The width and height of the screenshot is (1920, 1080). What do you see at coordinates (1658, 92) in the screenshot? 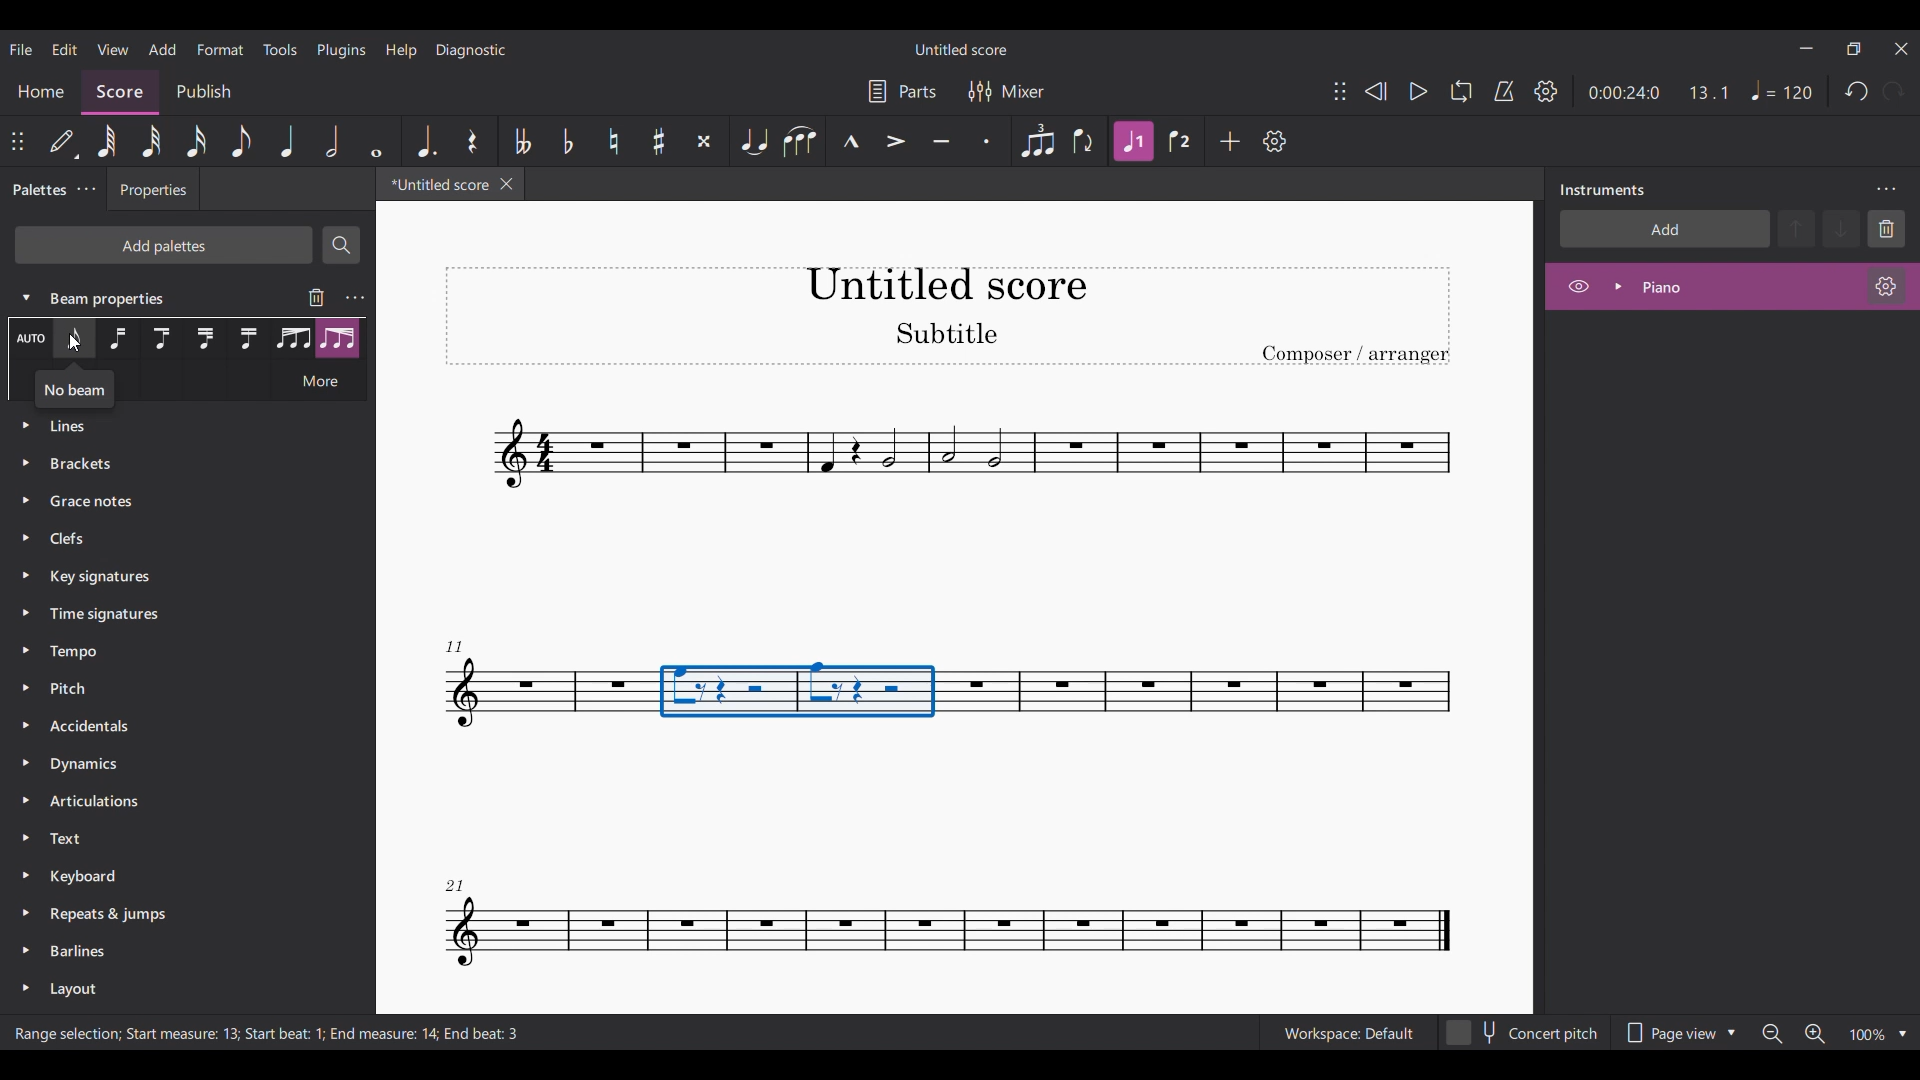
I see `Current duration and ratio changed` at bounding box center [1658, 92].